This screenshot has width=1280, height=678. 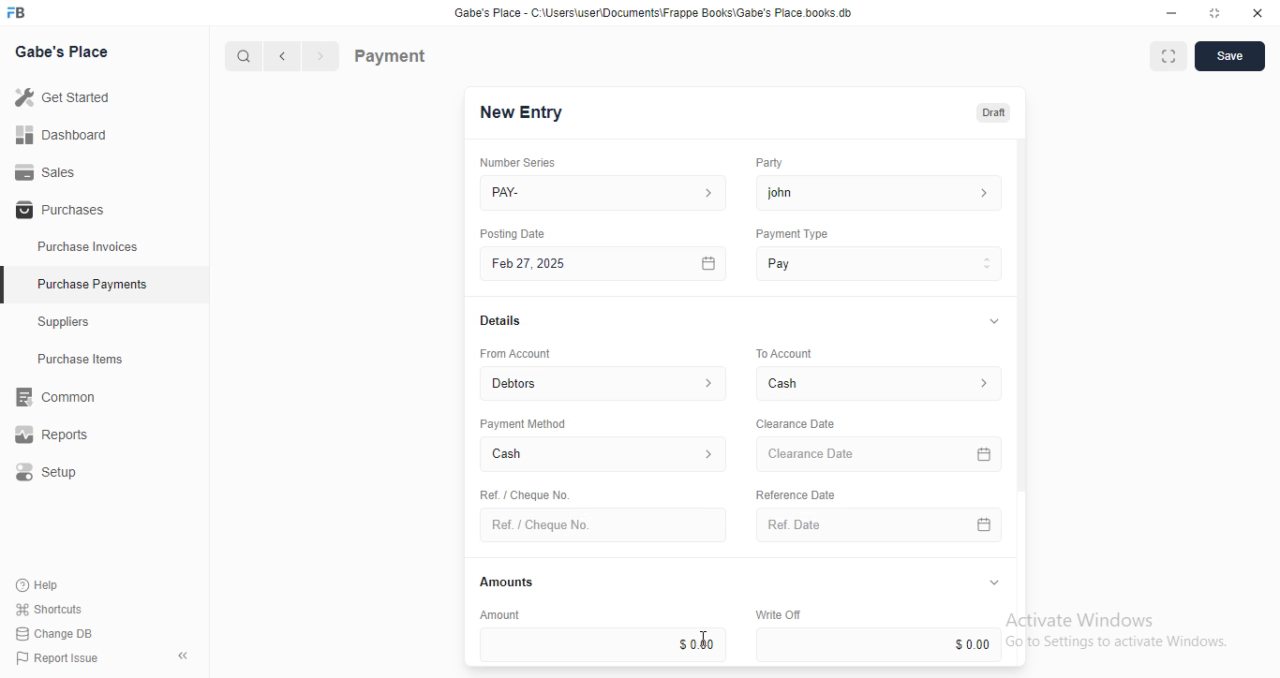 What do you see at coordinates (790, 234) in the screenshot?
I see `Payment Type` at bounding box center [790, 234].